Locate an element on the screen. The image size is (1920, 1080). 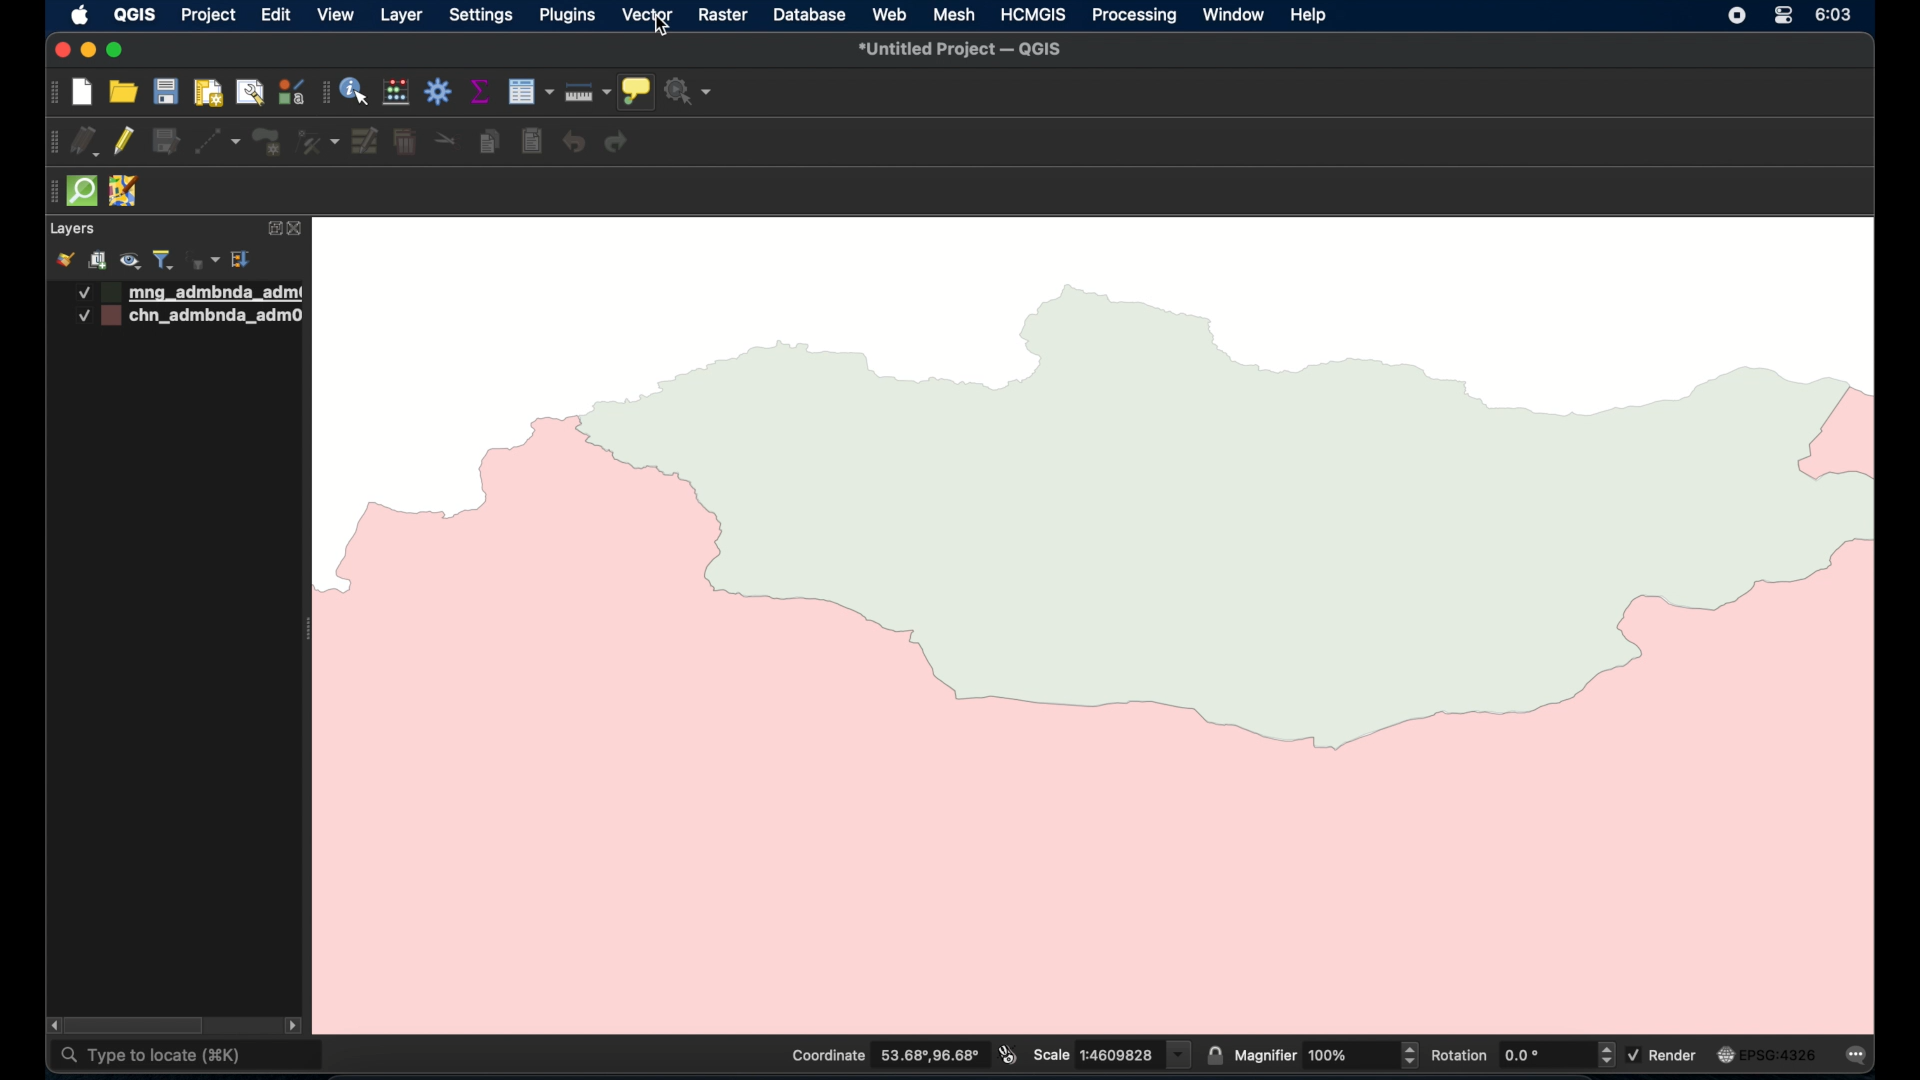
toggle extents and mouse display position is located at coordinates (1008, 1054).